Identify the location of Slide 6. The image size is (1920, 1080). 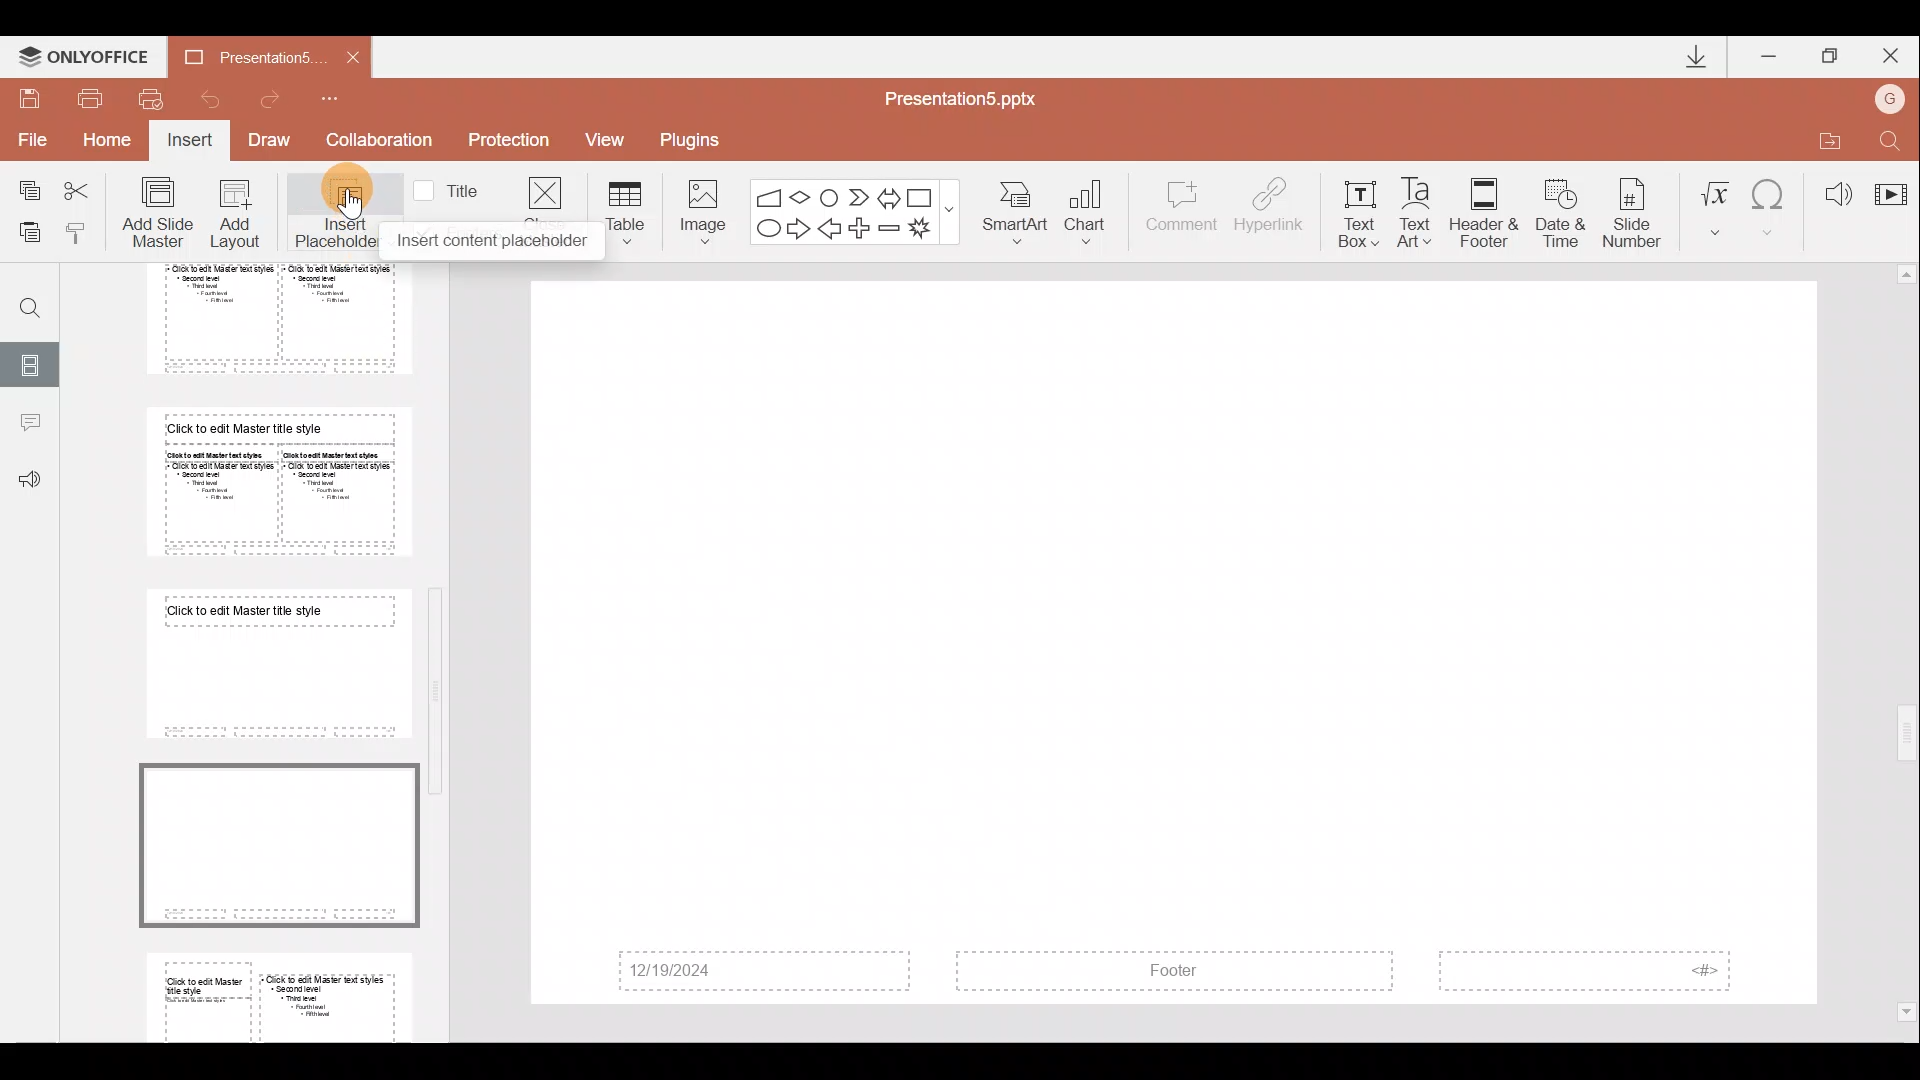
(272, 481).